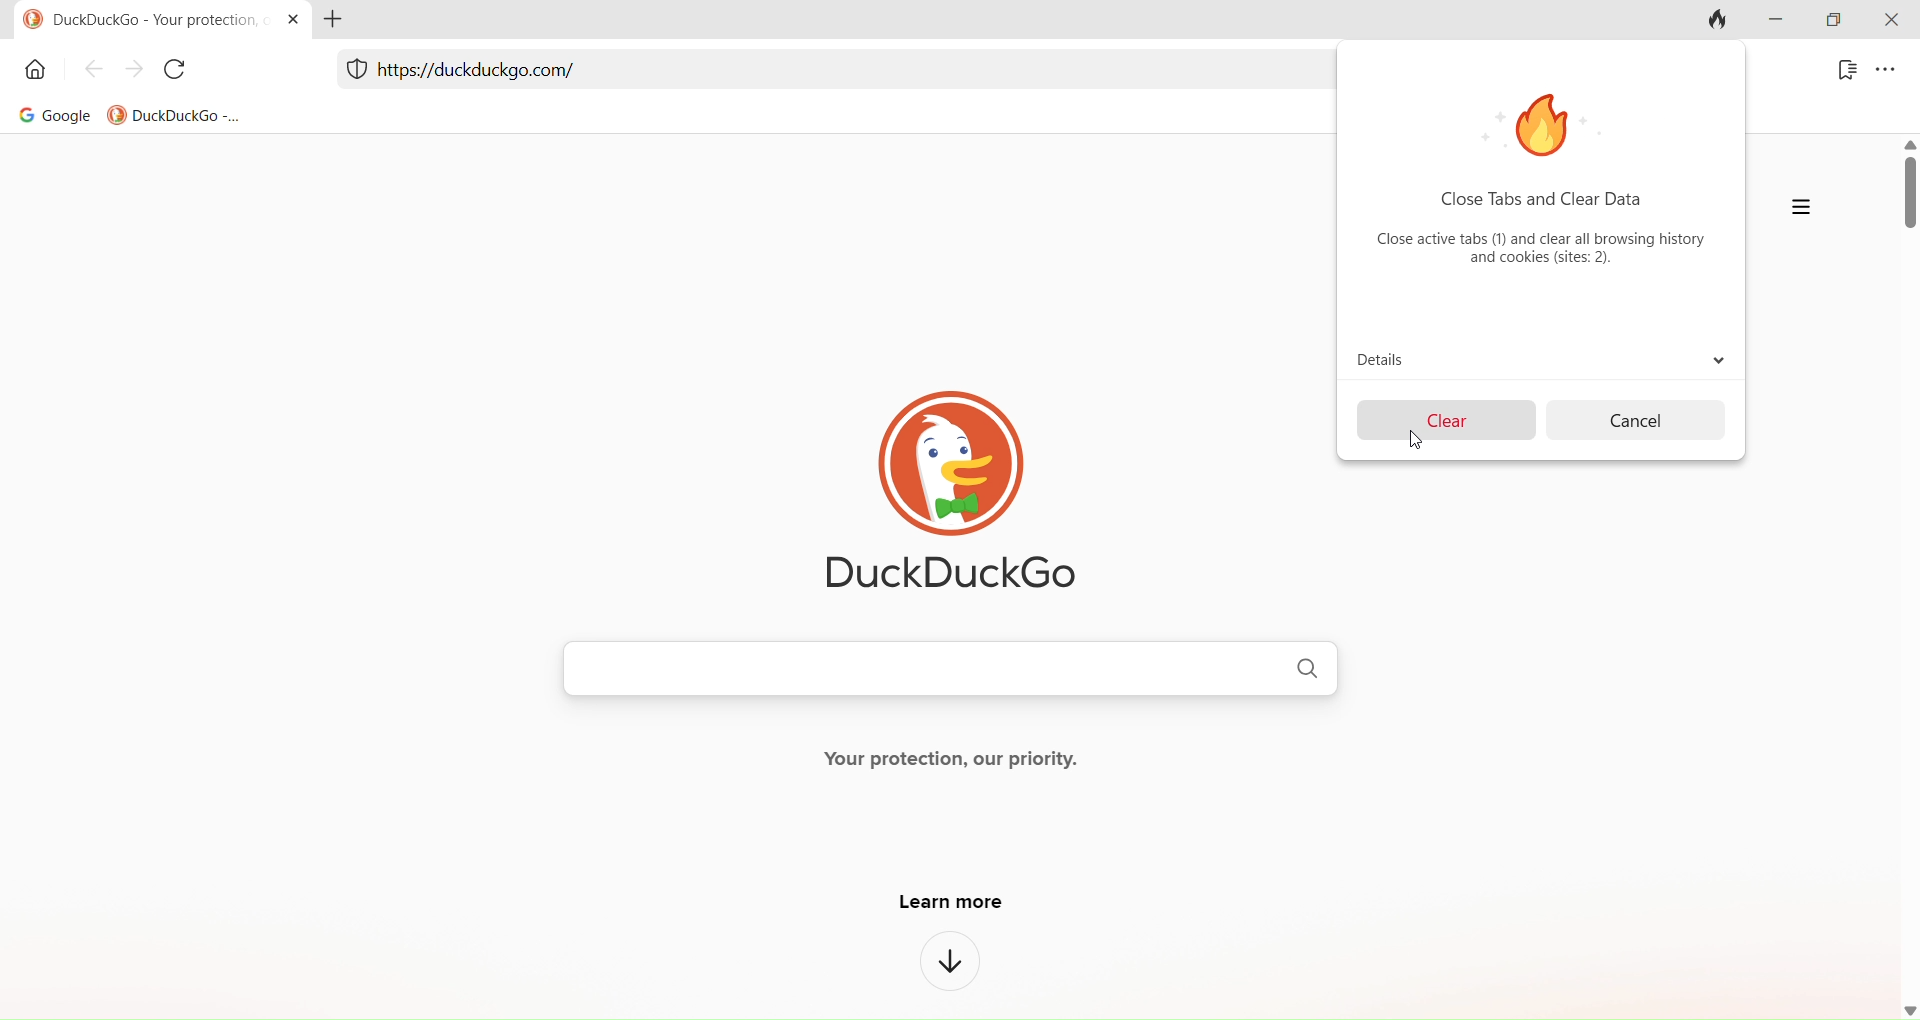 The width and height of the screenshot is (1920, 1020). I want to click on link address, so click(498, 68).